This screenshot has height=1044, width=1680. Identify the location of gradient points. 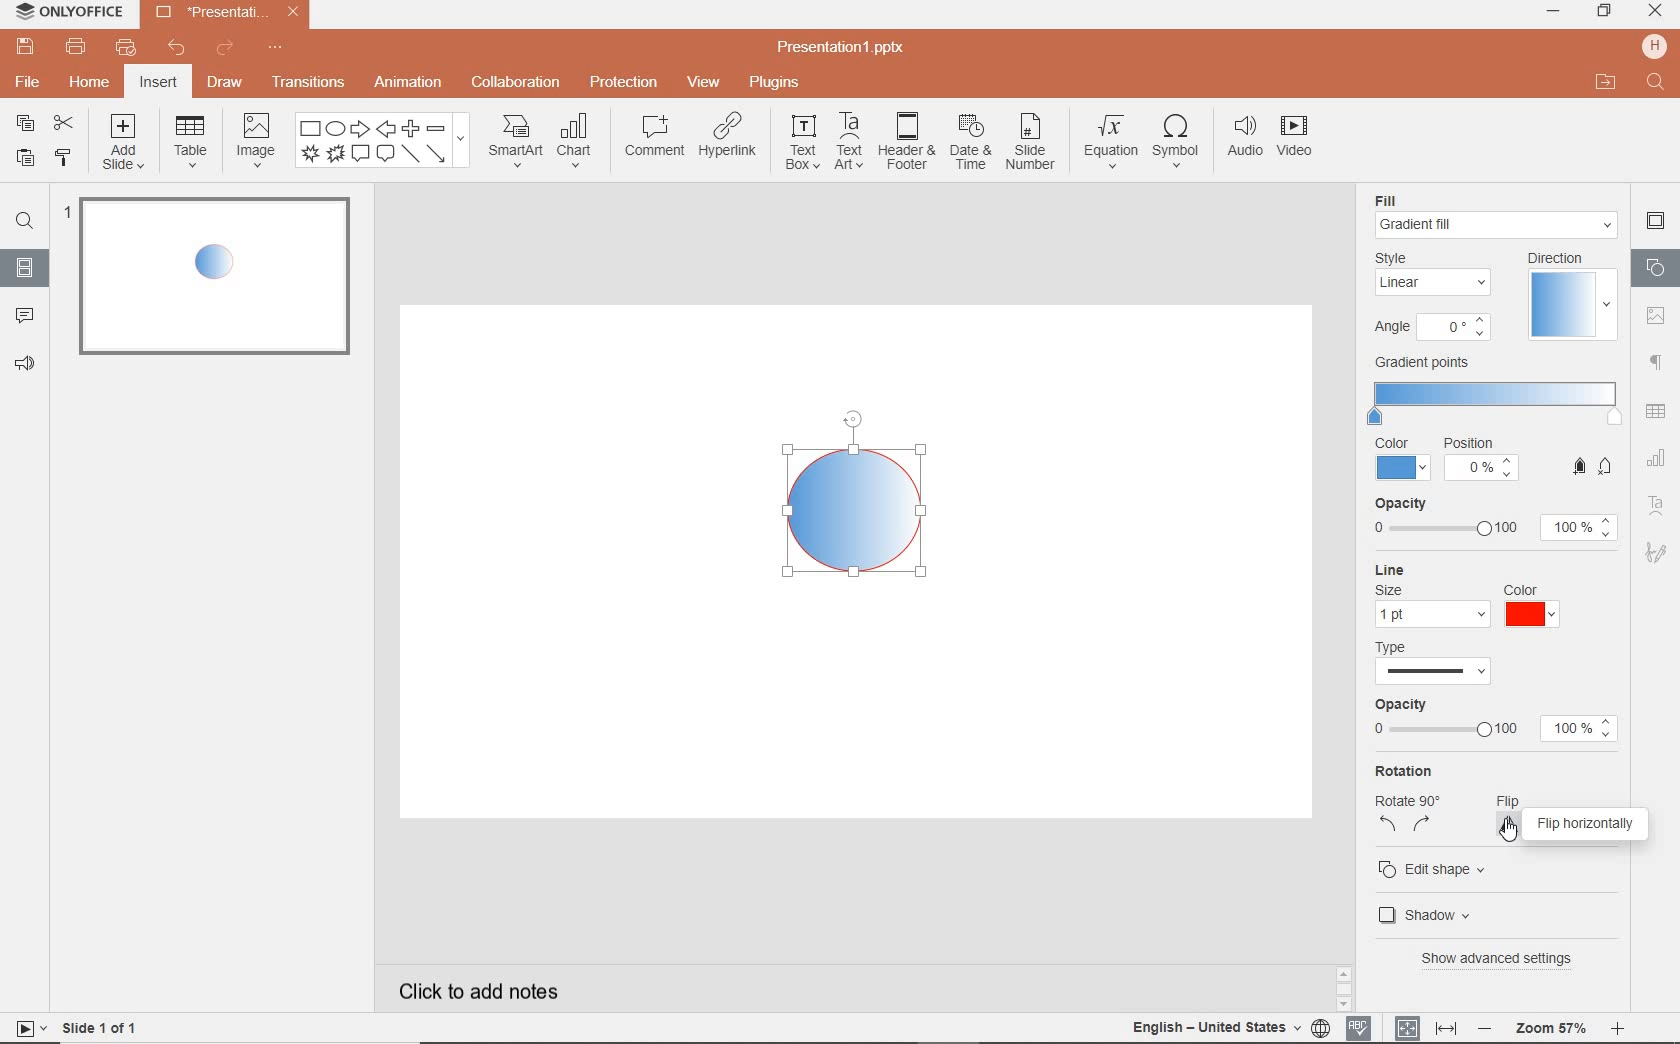
(1495, 393).